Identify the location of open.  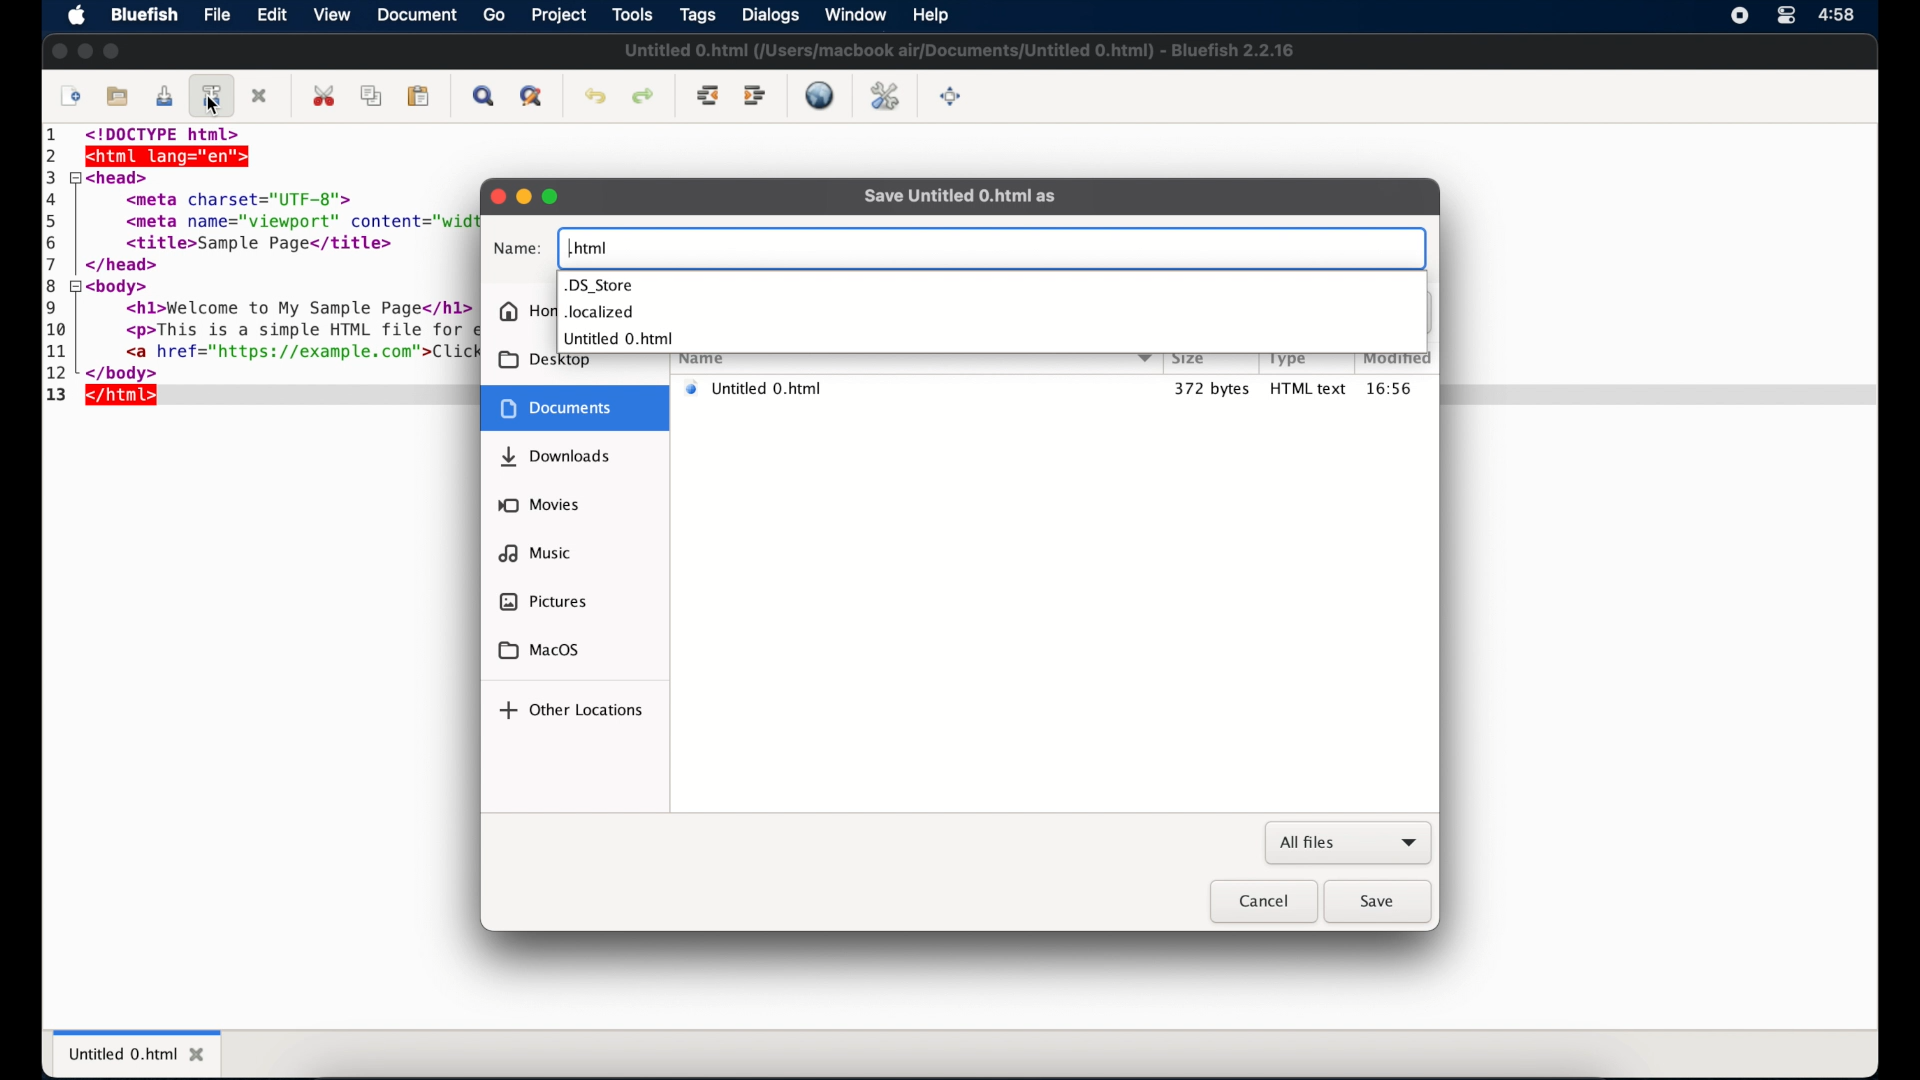
(119, 97).